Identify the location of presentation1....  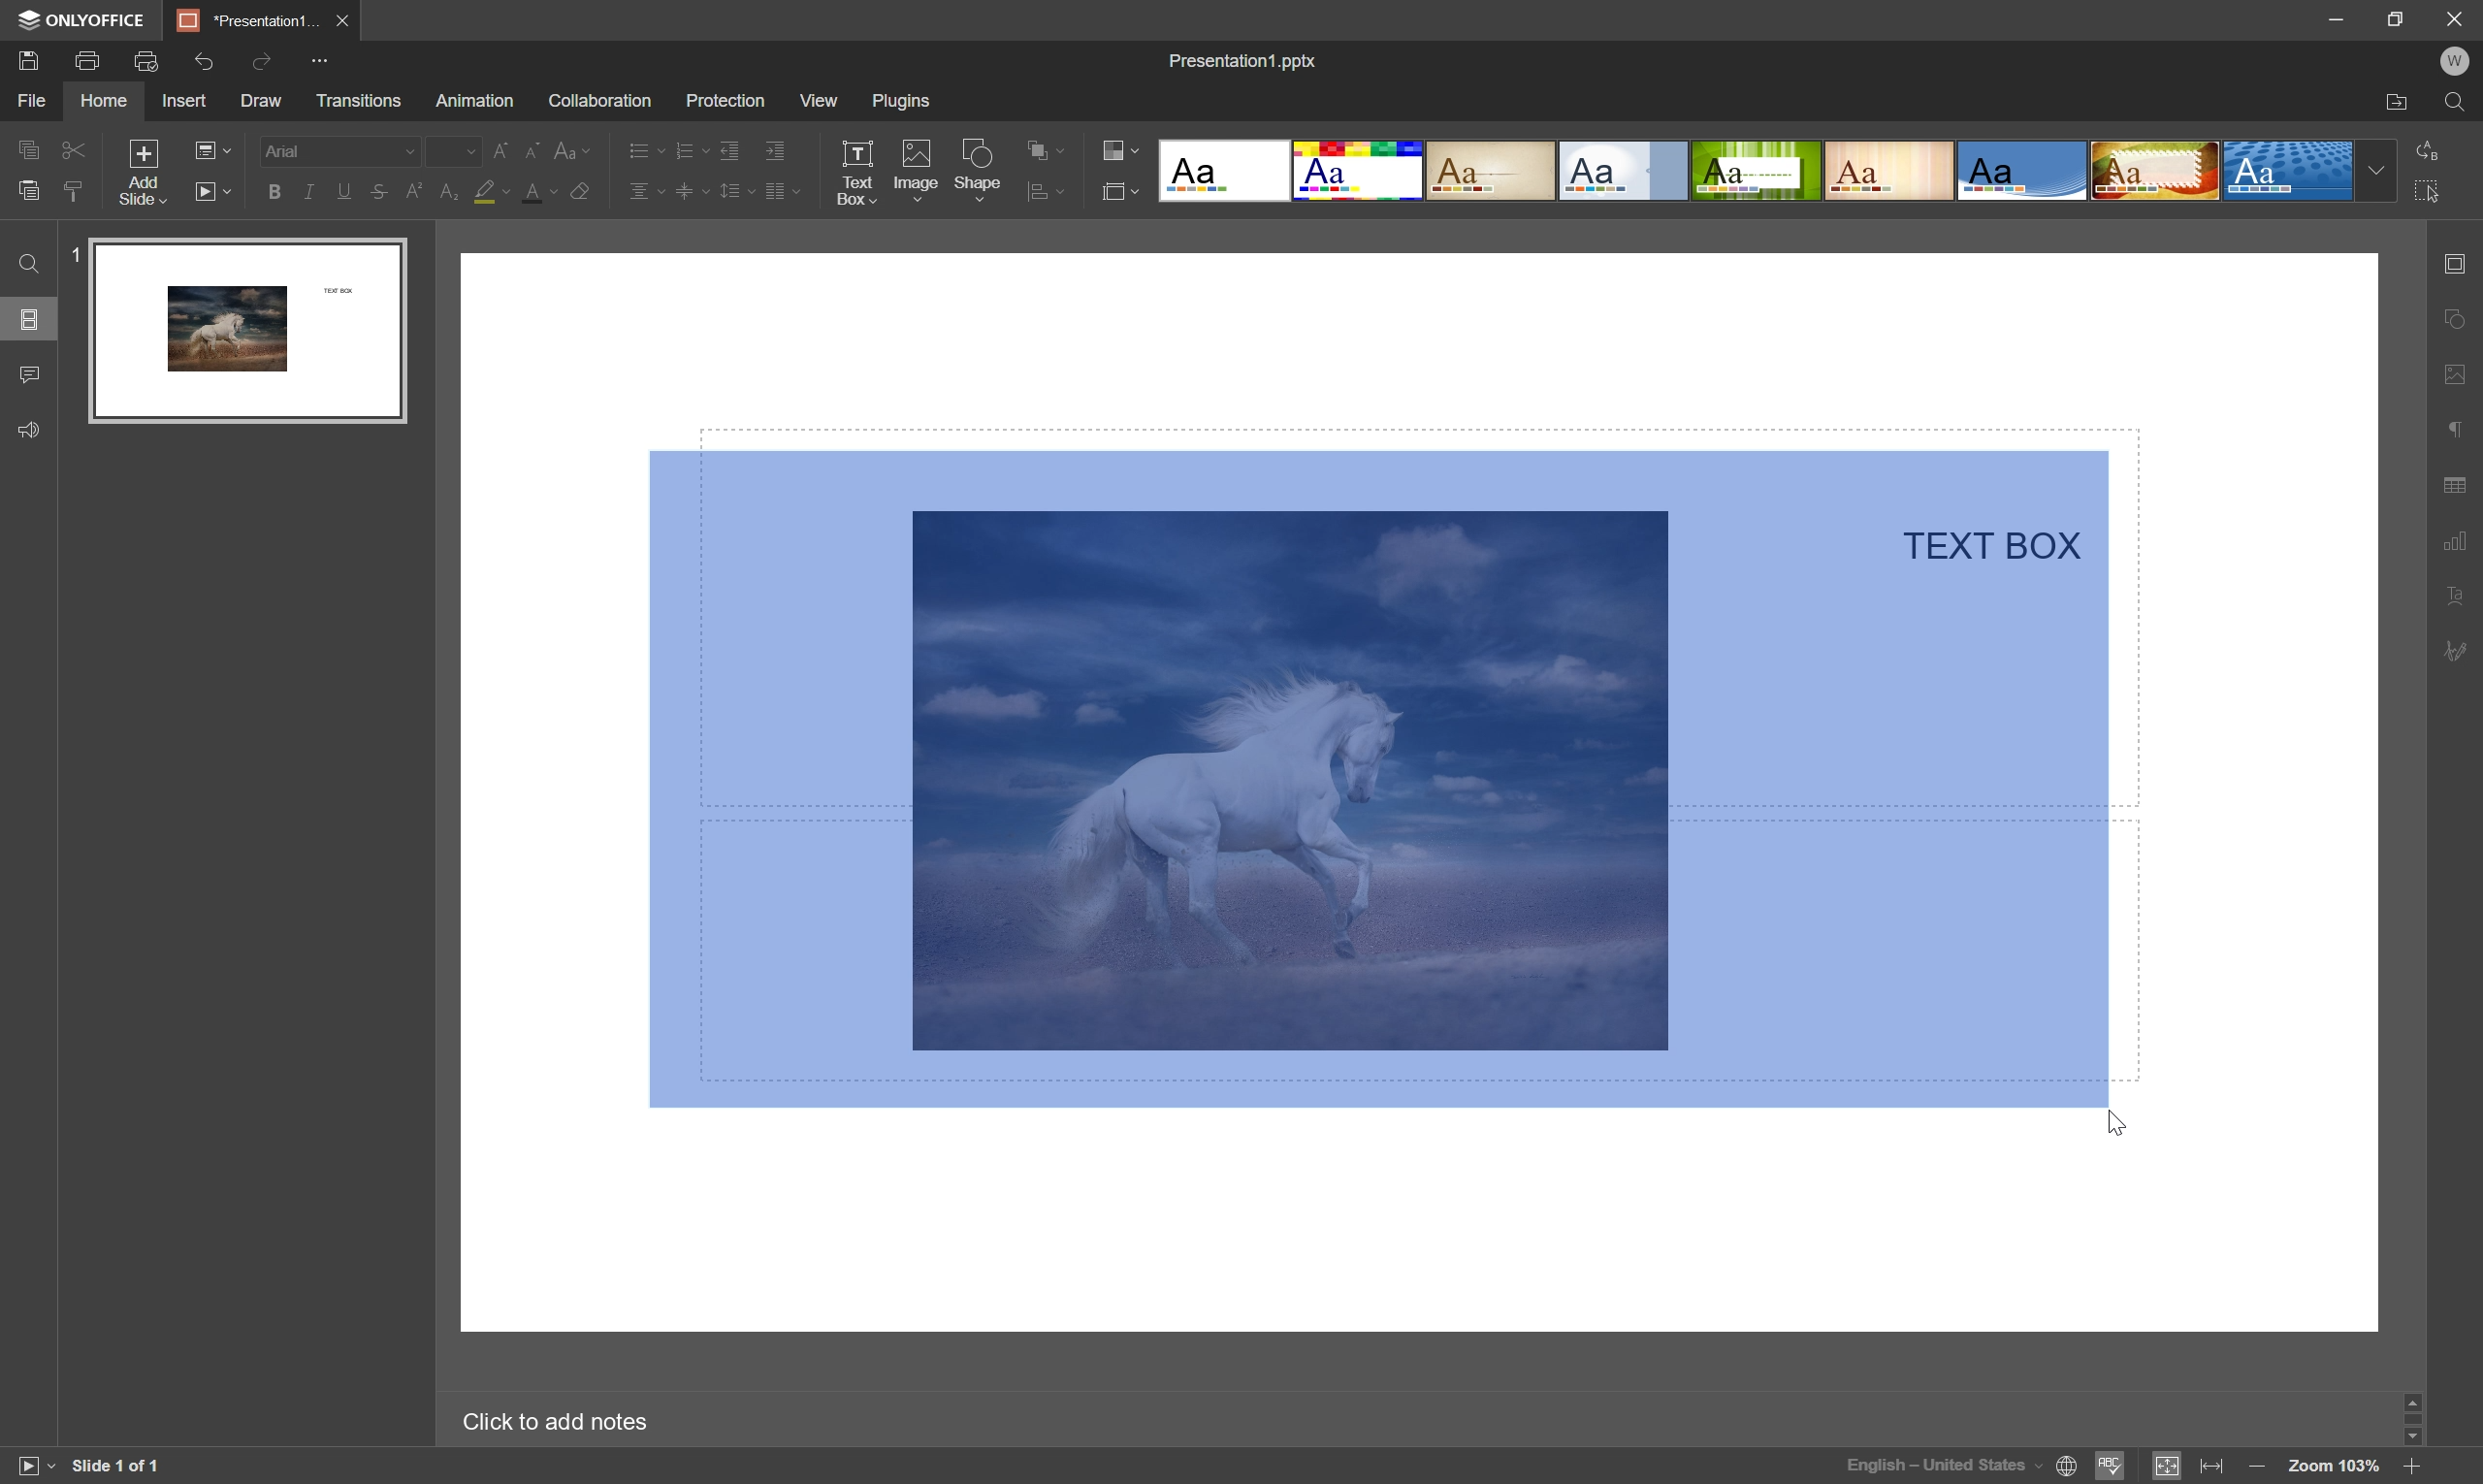
(245, 18).